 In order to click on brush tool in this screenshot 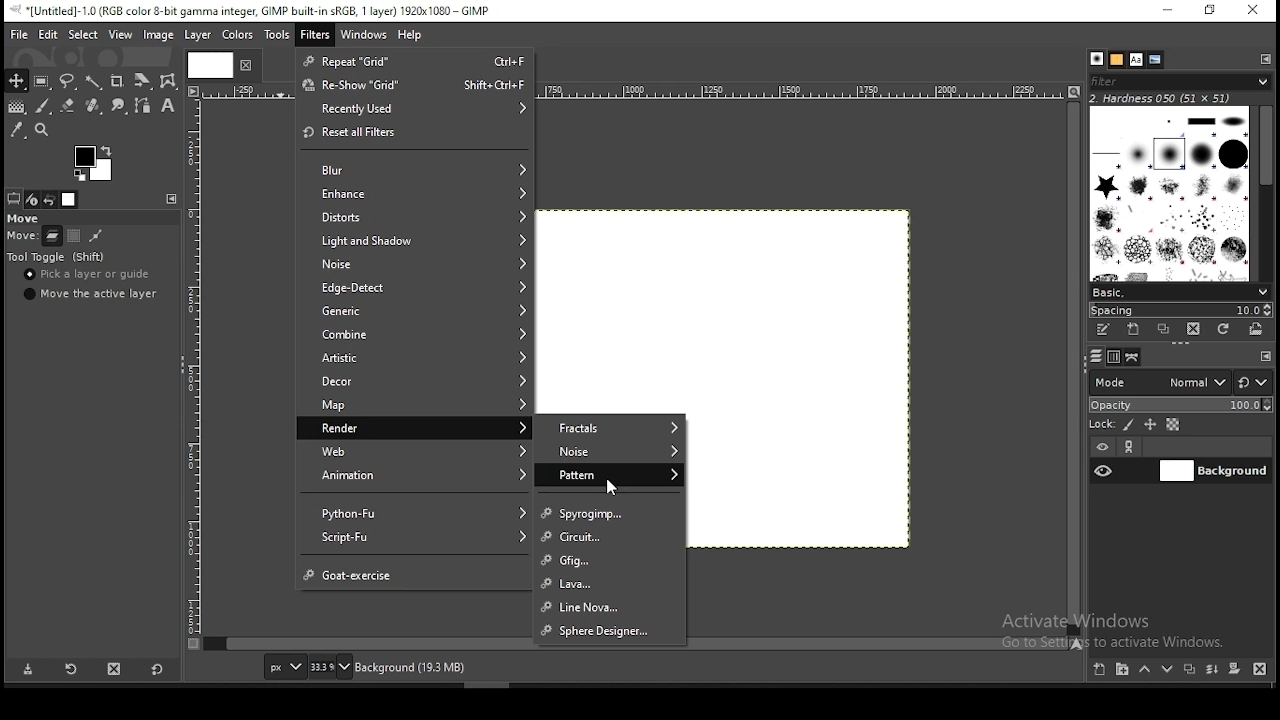, I will do `click(44, 106)`.